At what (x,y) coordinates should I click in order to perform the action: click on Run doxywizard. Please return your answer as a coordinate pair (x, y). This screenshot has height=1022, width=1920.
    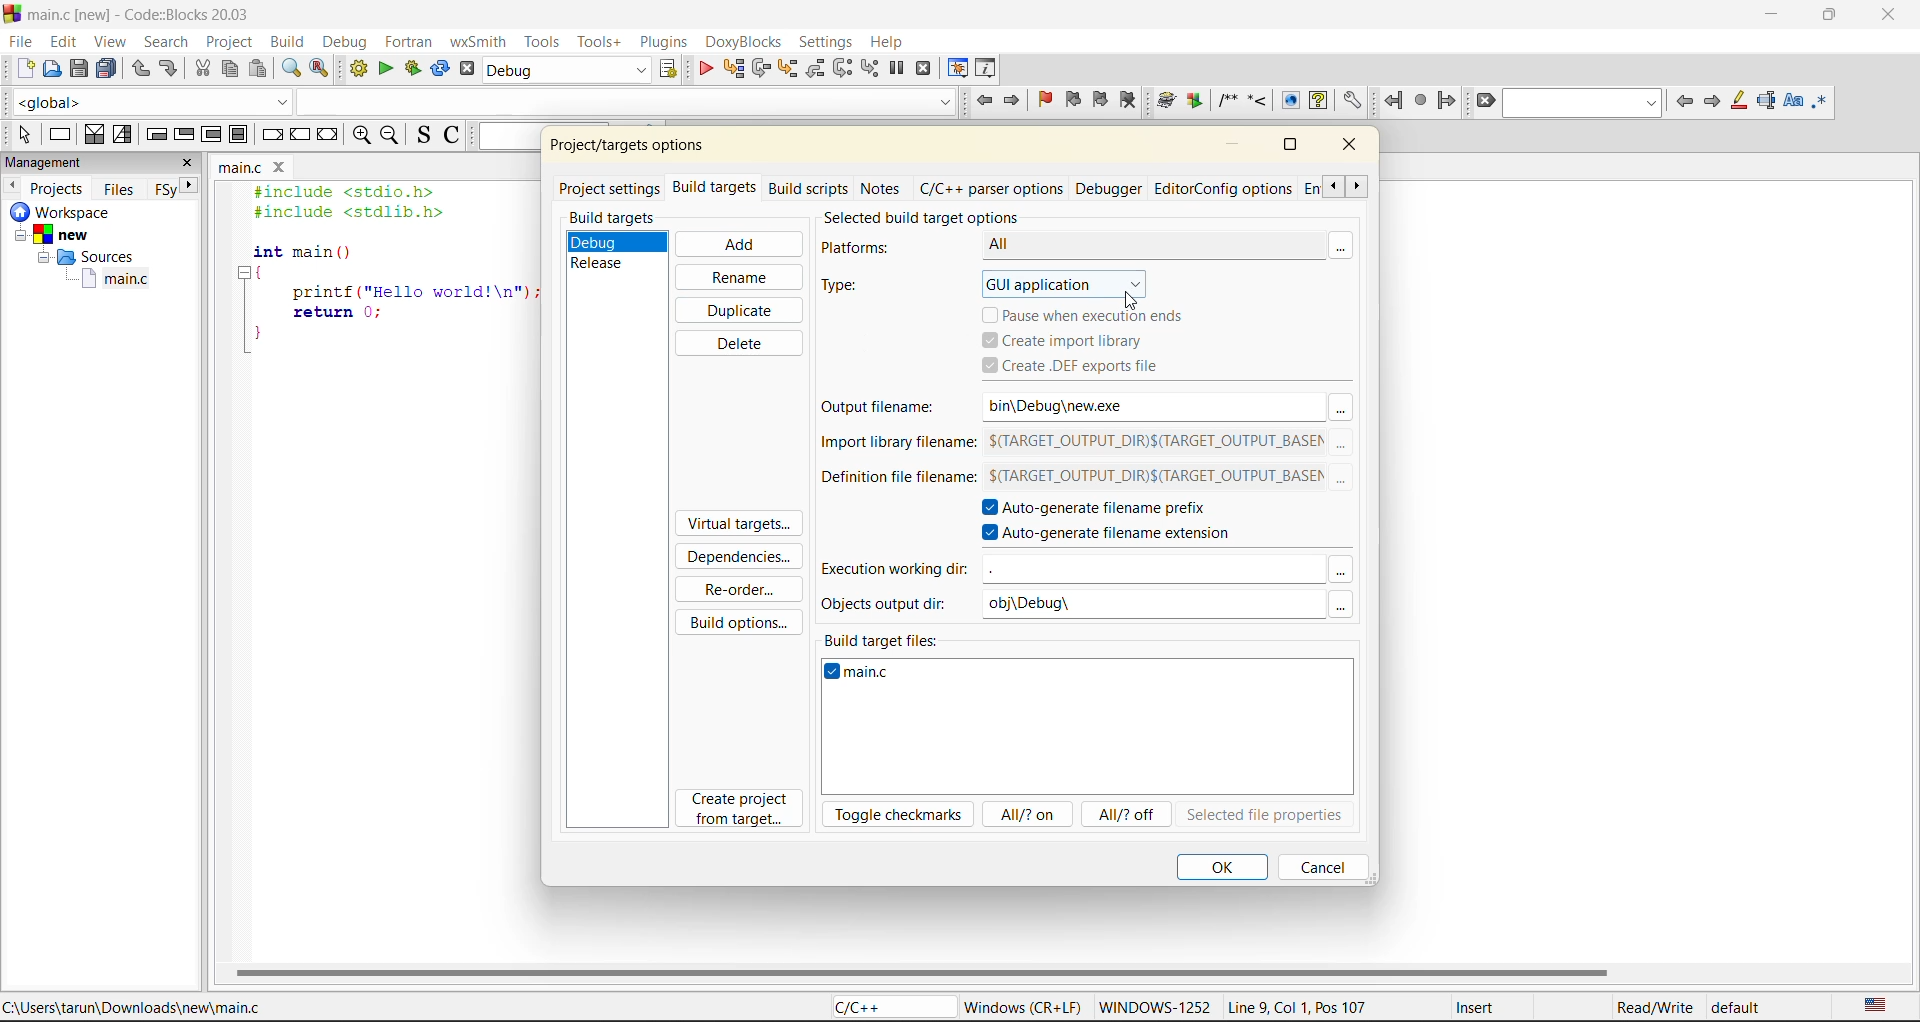
    Looking at the image, I should click on (1164, 101).